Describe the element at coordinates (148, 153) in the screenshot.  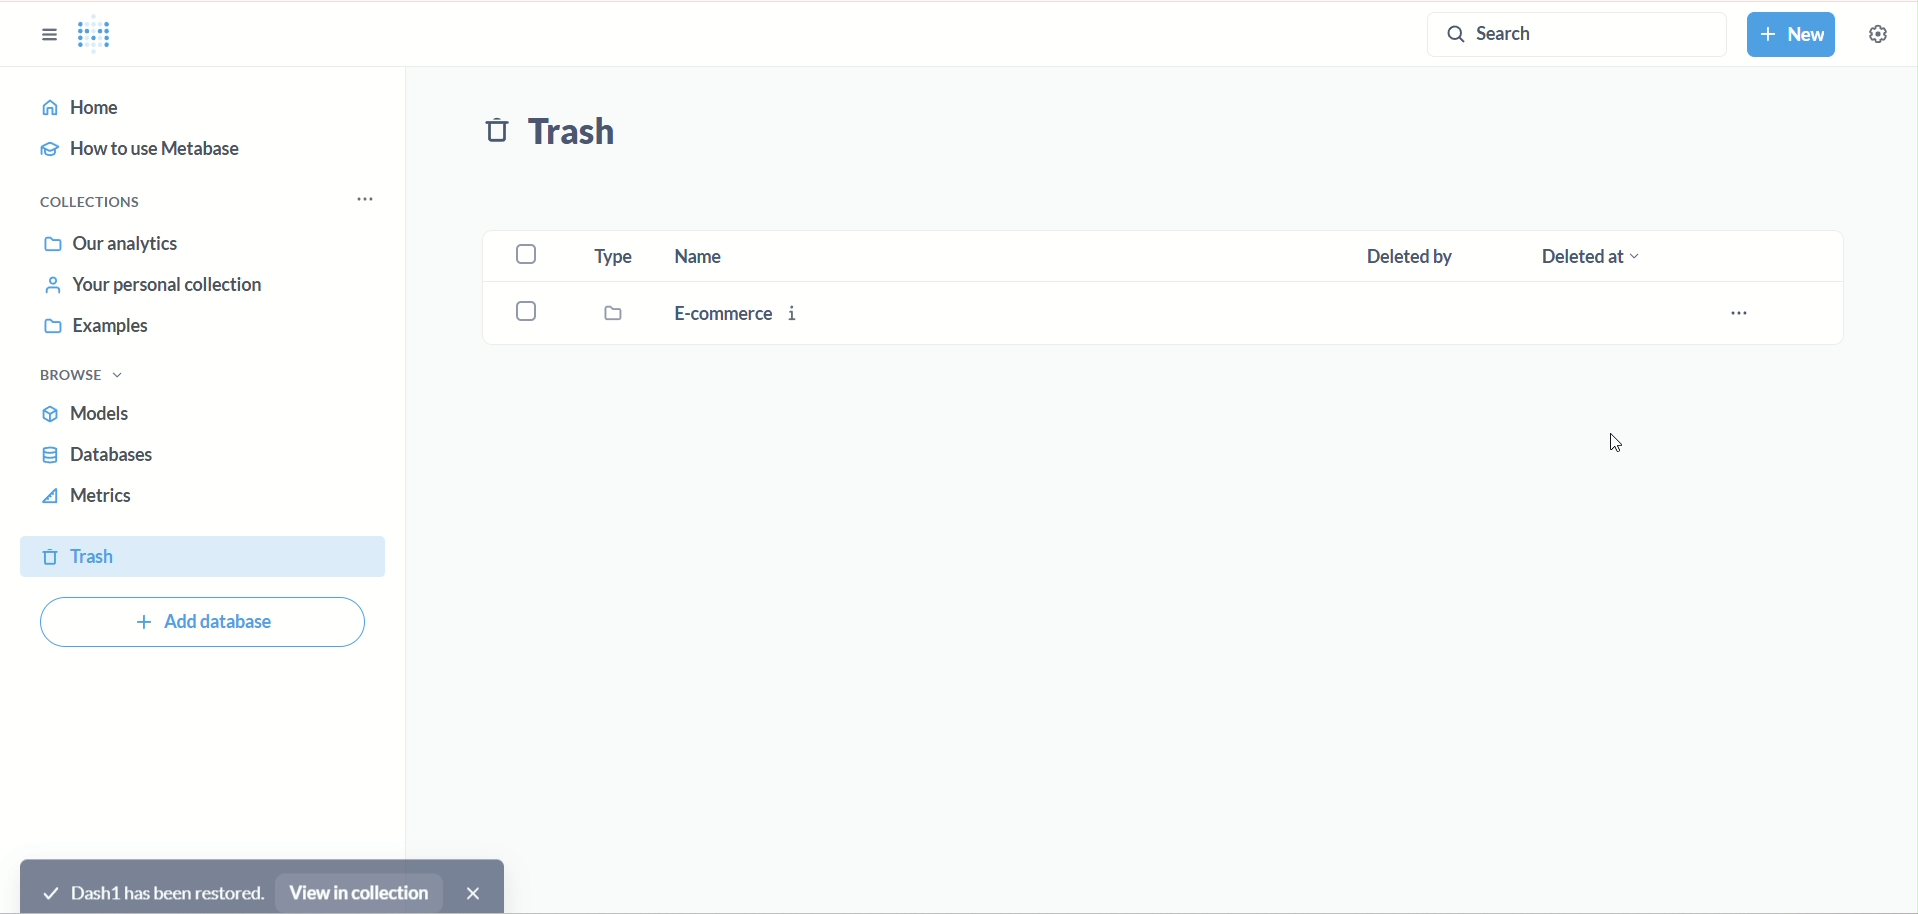
I see `how to use metabase` at that location.